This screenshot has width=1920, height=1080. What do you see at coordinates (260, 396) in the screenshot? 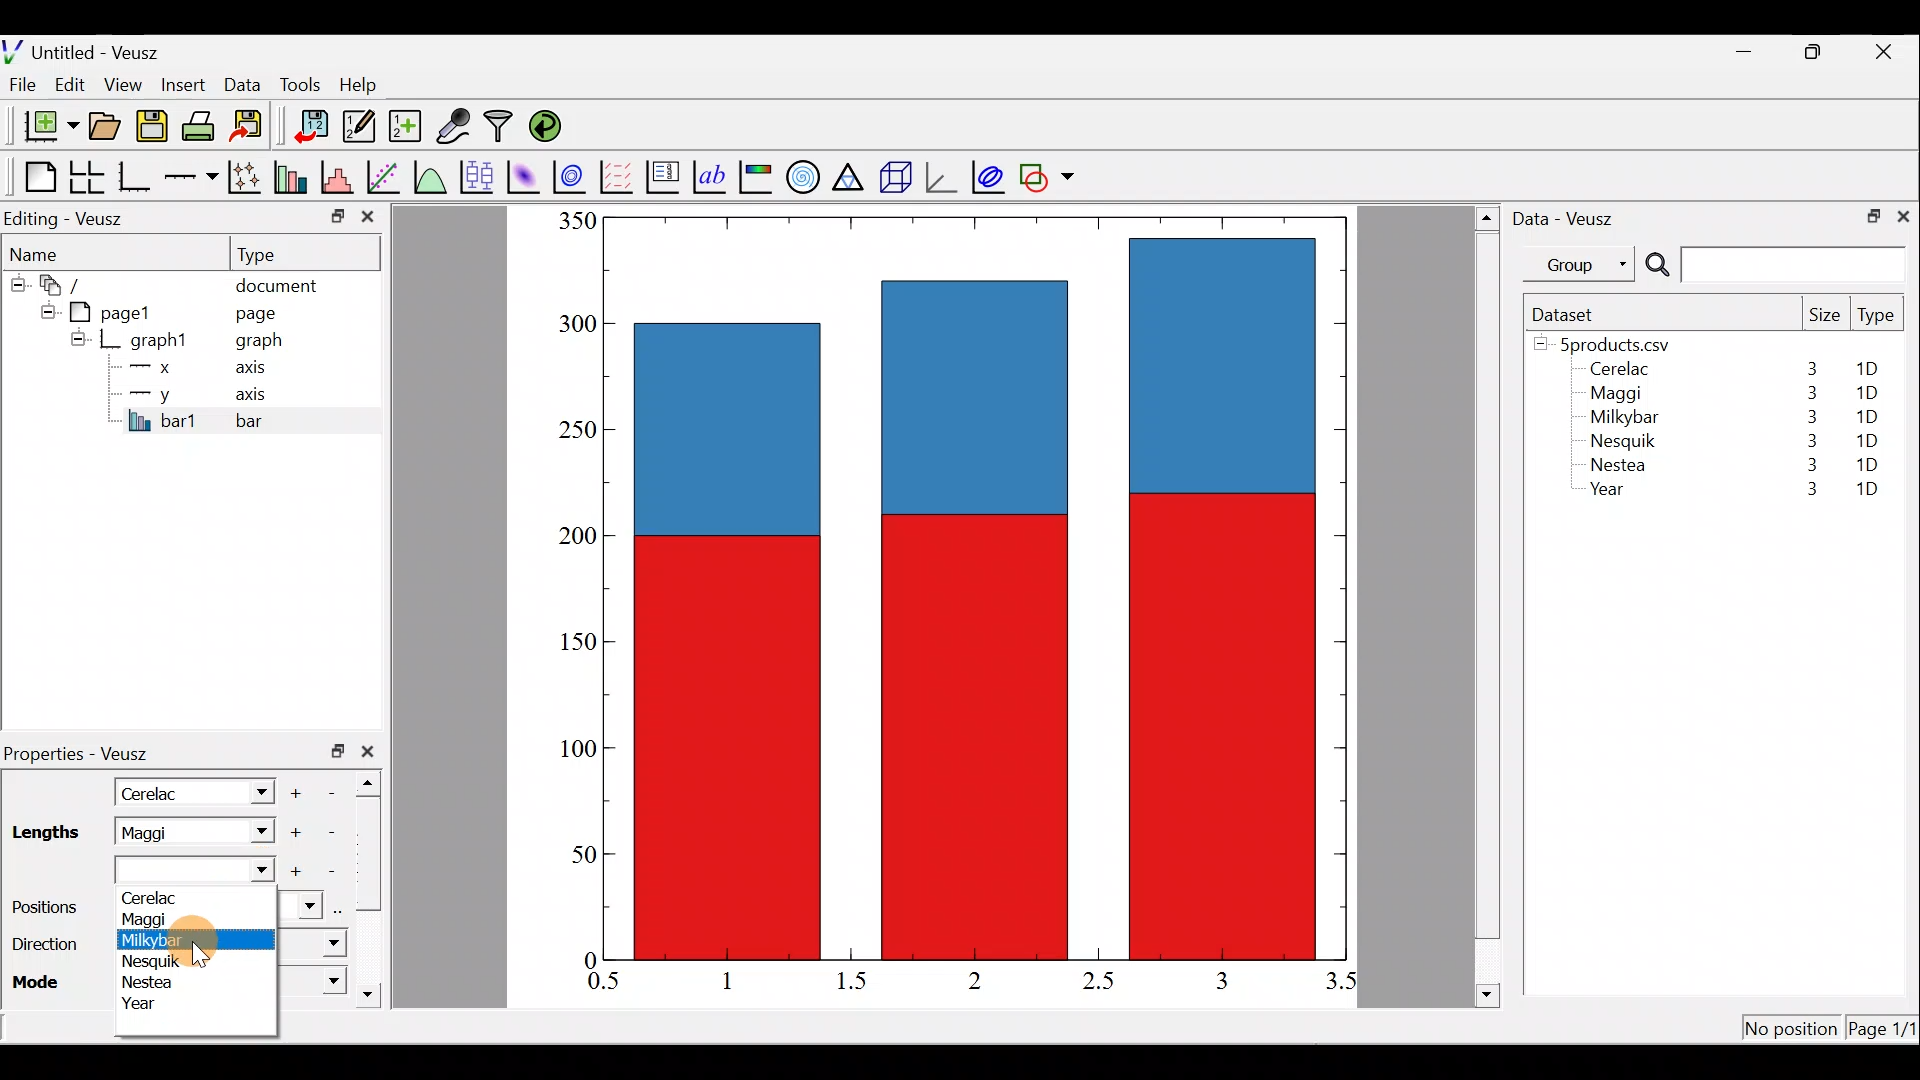
I see `axis` at bounding box center [260, 396].